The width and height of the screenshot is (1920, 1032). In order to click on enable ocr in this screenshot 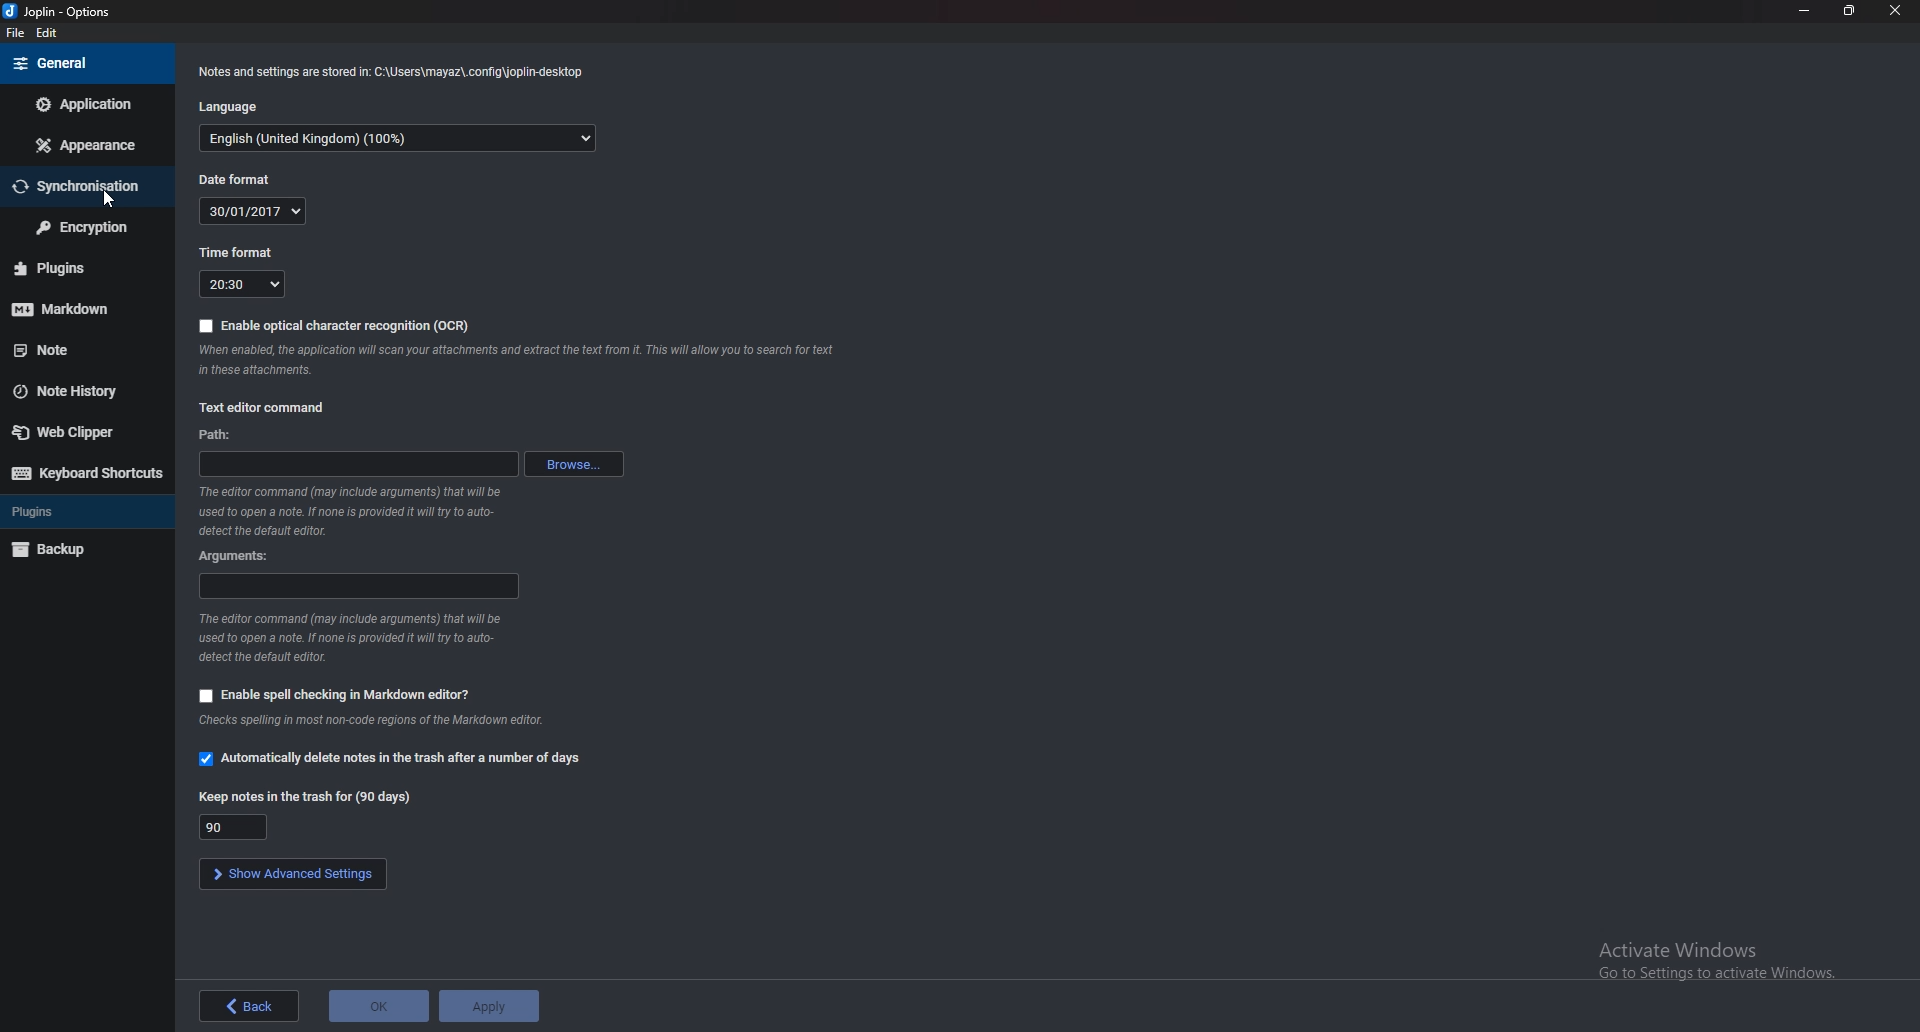, I will do `click(333, 323)`.